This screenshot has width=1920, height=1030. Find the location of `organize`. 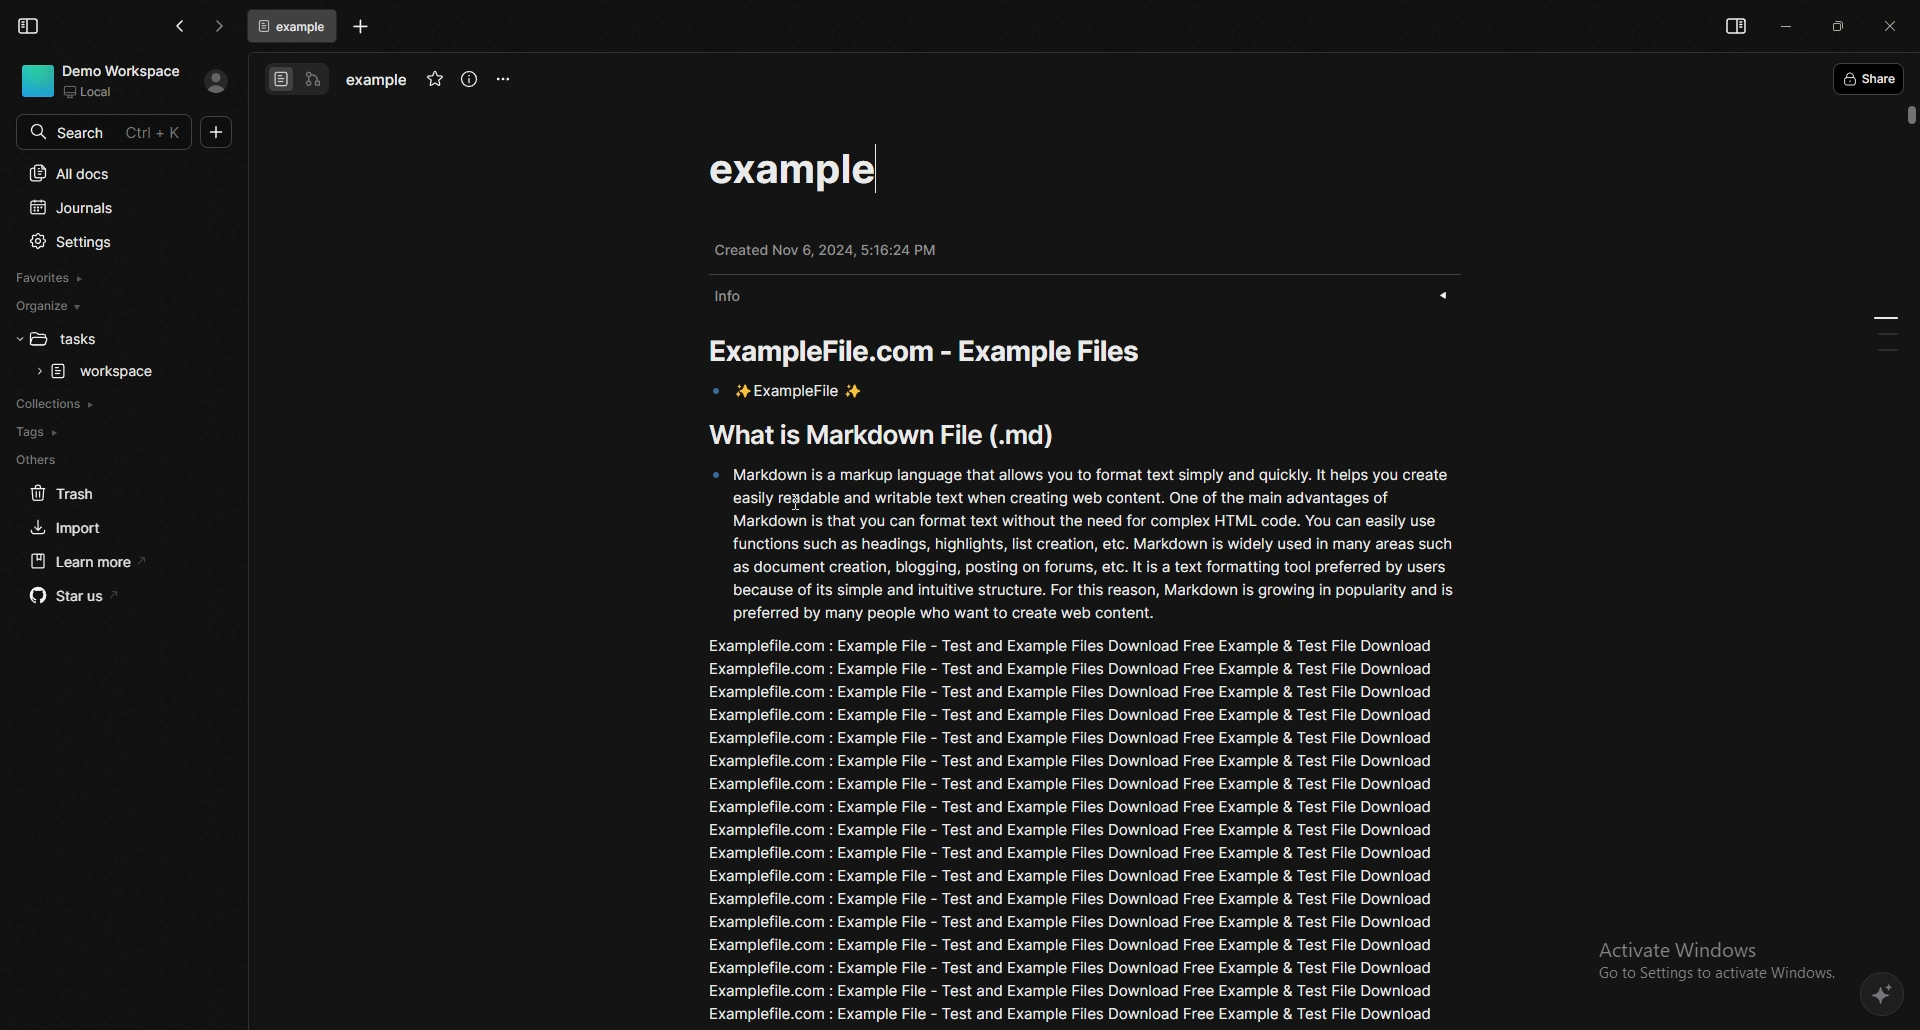

organize is located at coordinates (107, 306).